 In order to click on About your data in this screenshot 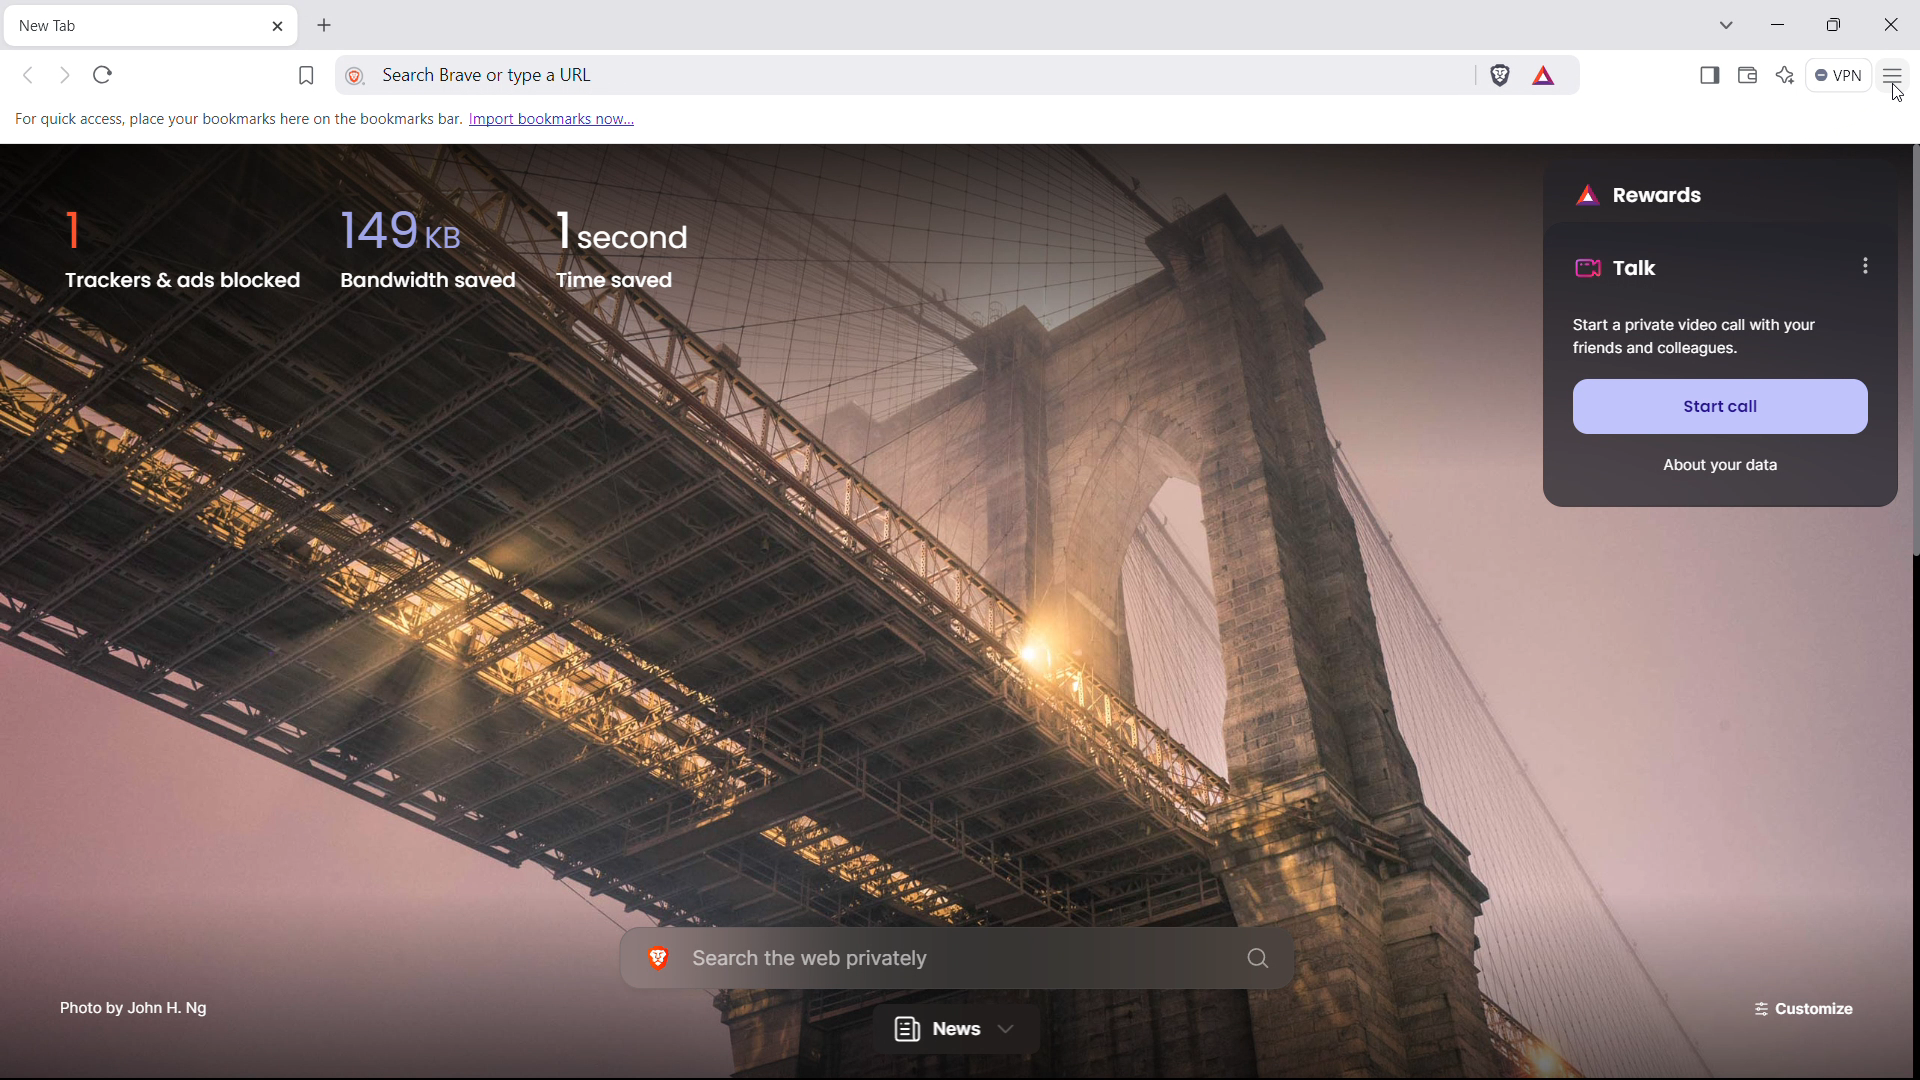, I will do `click(1712, 464)`.